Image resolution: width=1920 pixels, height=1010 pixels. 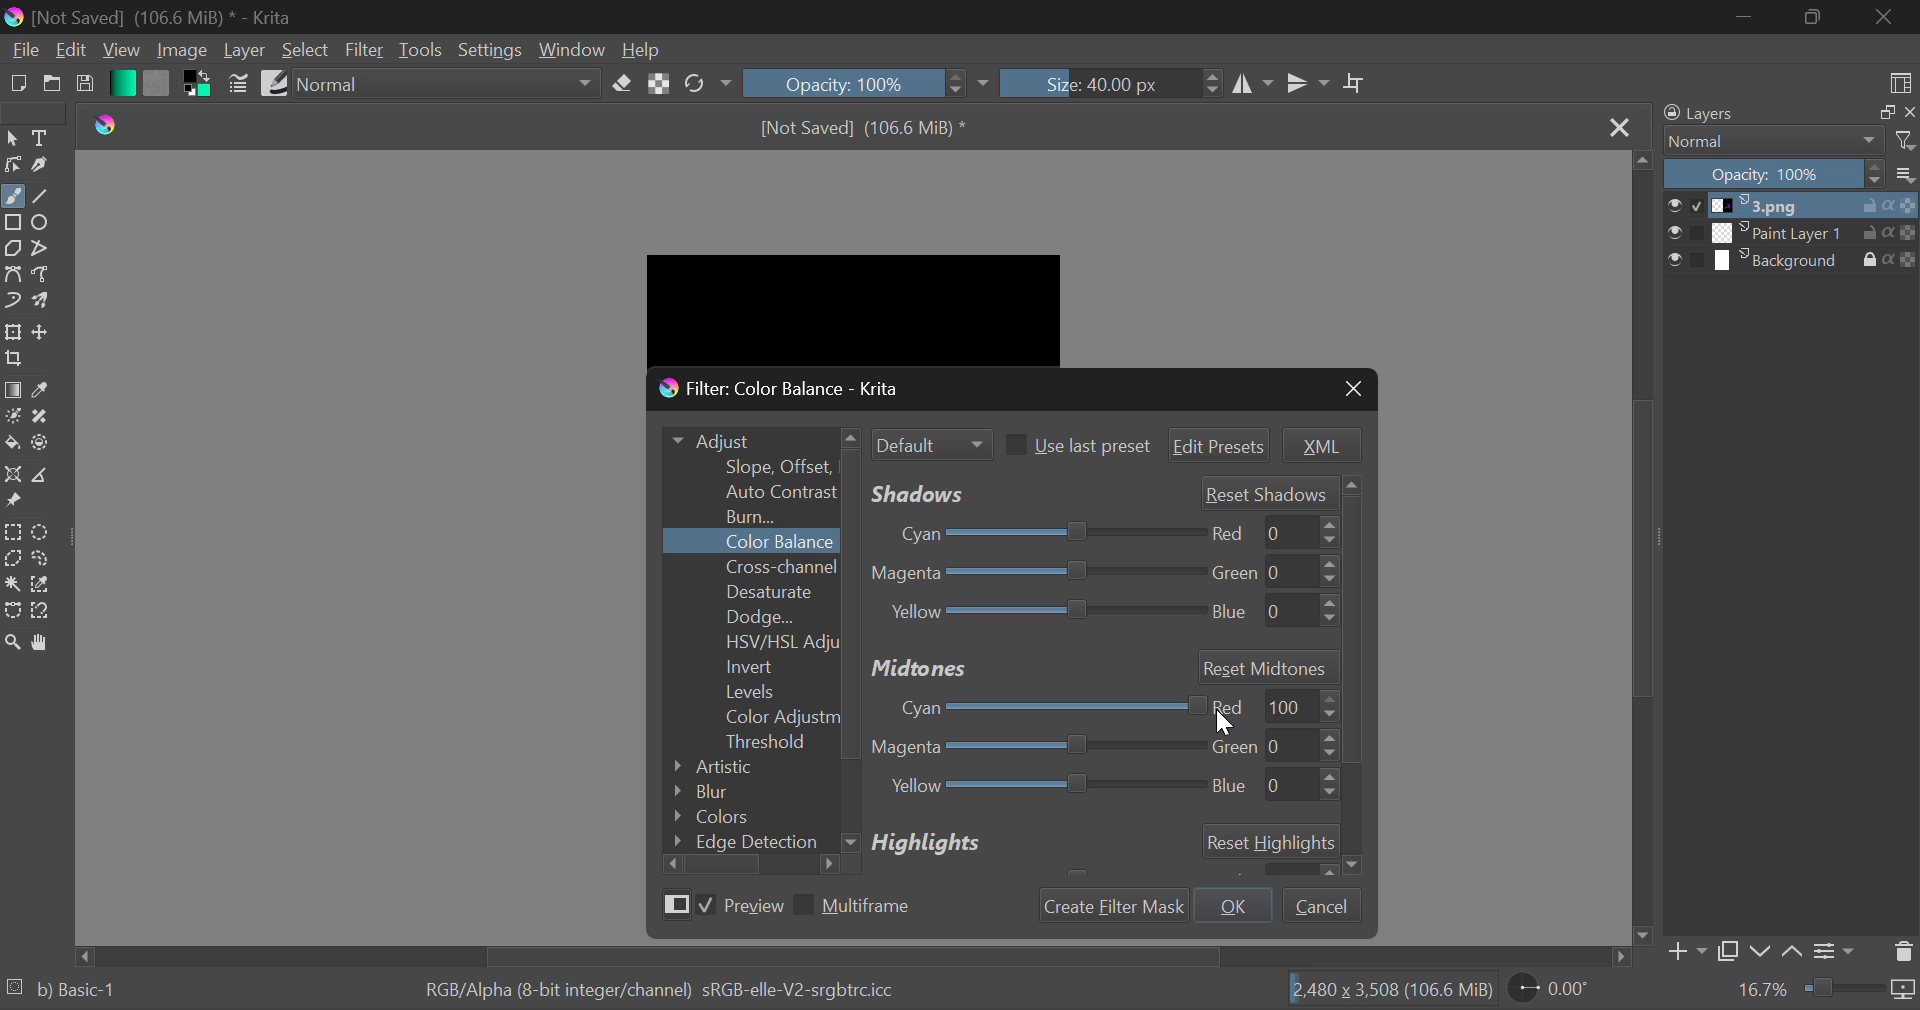 I want to click on move left, so click(x=88, y=954).